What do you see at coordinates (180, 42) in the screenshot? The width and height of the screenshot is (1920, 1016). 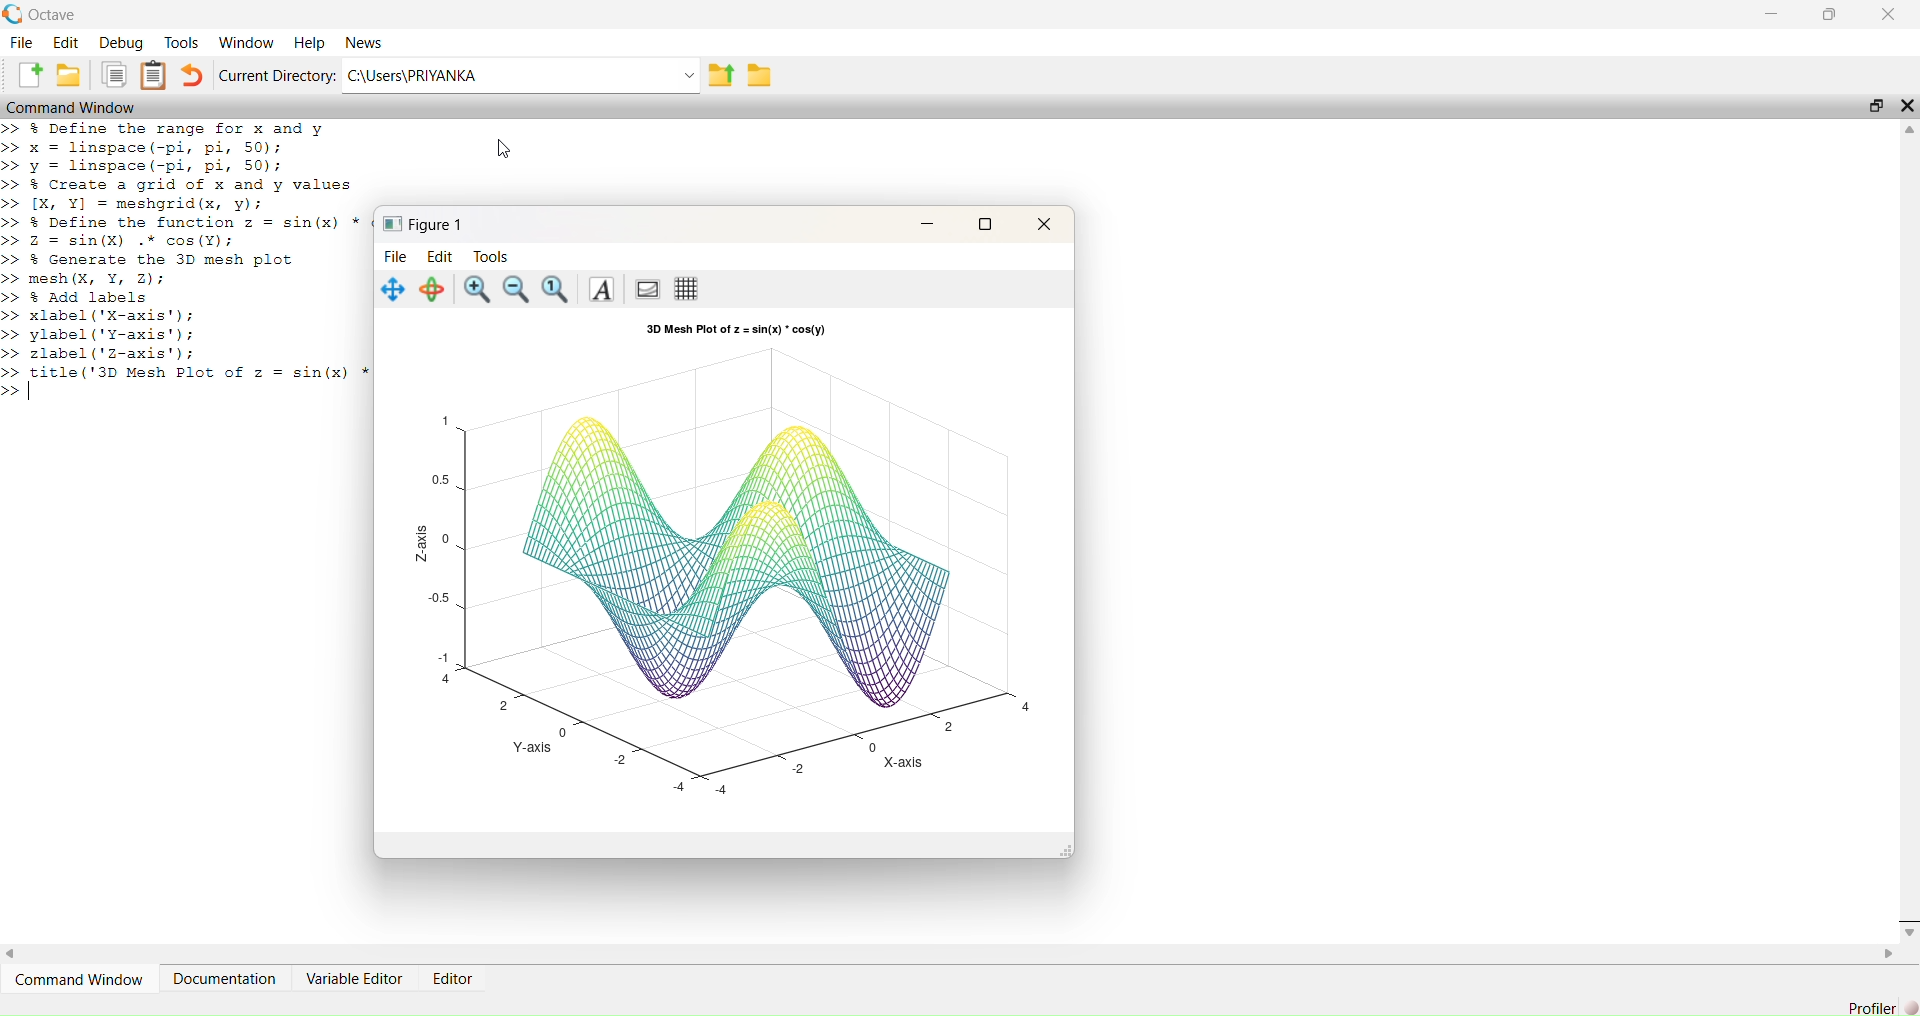 I see `Tools` at bounding box center [180, 42].